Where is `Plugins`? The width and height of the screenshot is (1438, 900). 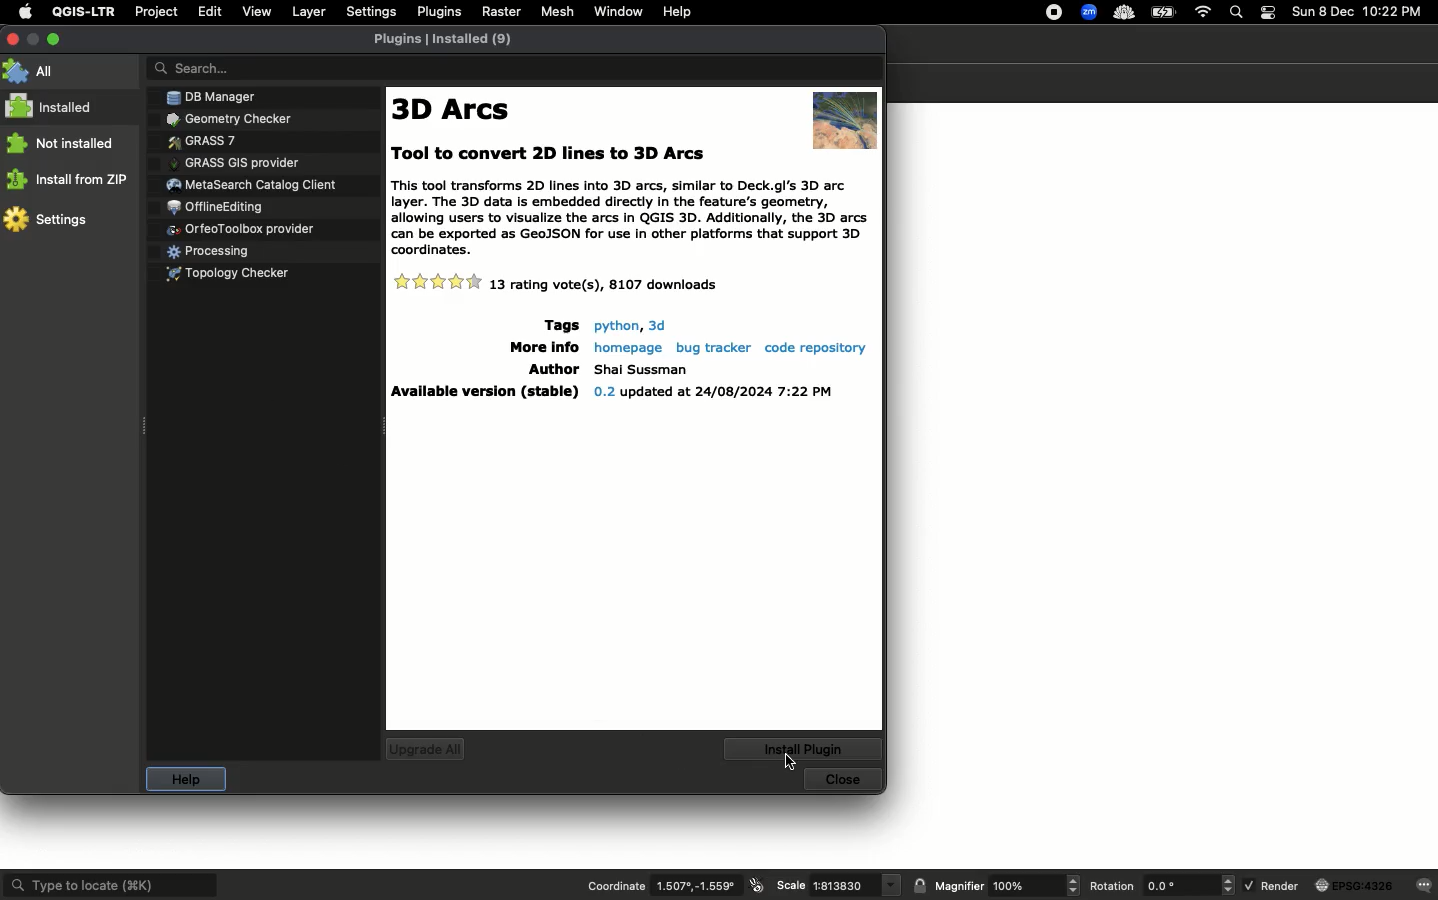
Plugins is located at coordinates (265, 95).